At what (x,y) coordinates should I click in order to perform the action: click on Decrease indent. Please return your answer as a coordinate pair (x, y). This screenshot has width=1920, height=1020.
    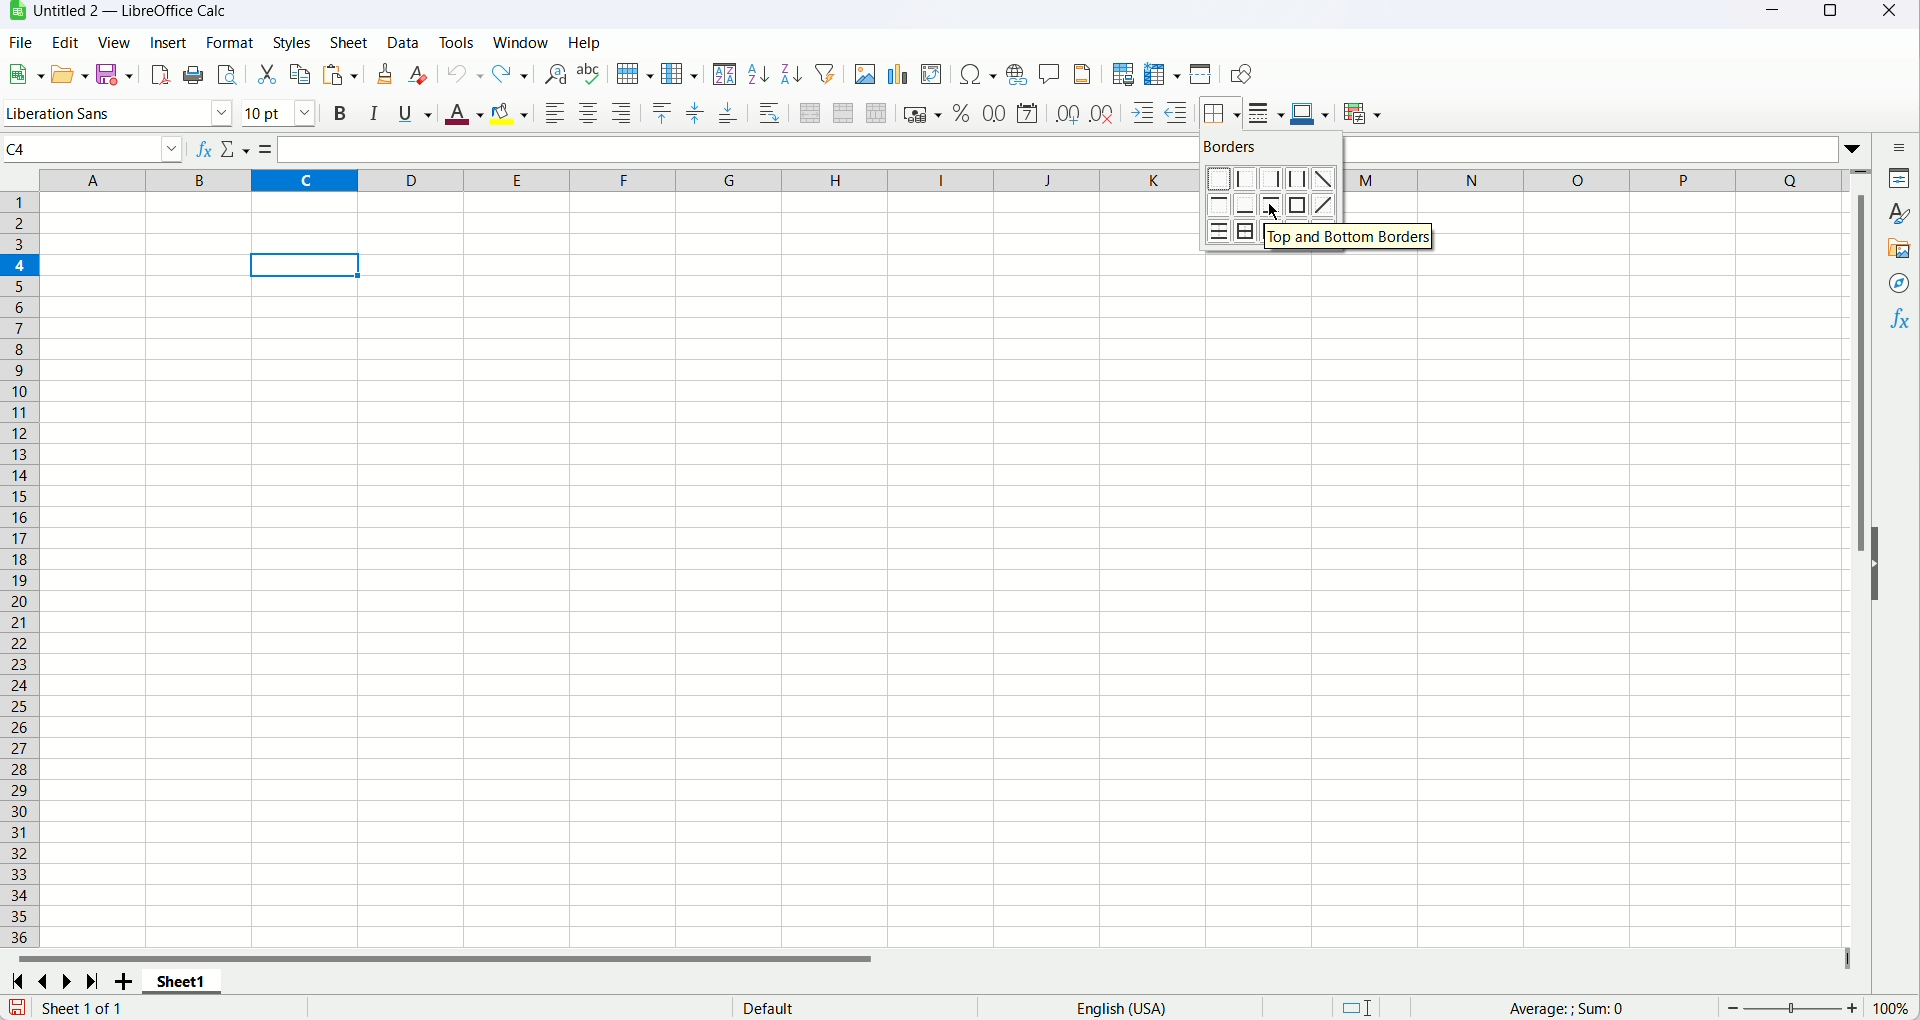
    Looking at the image, I should click on (1177, 113).